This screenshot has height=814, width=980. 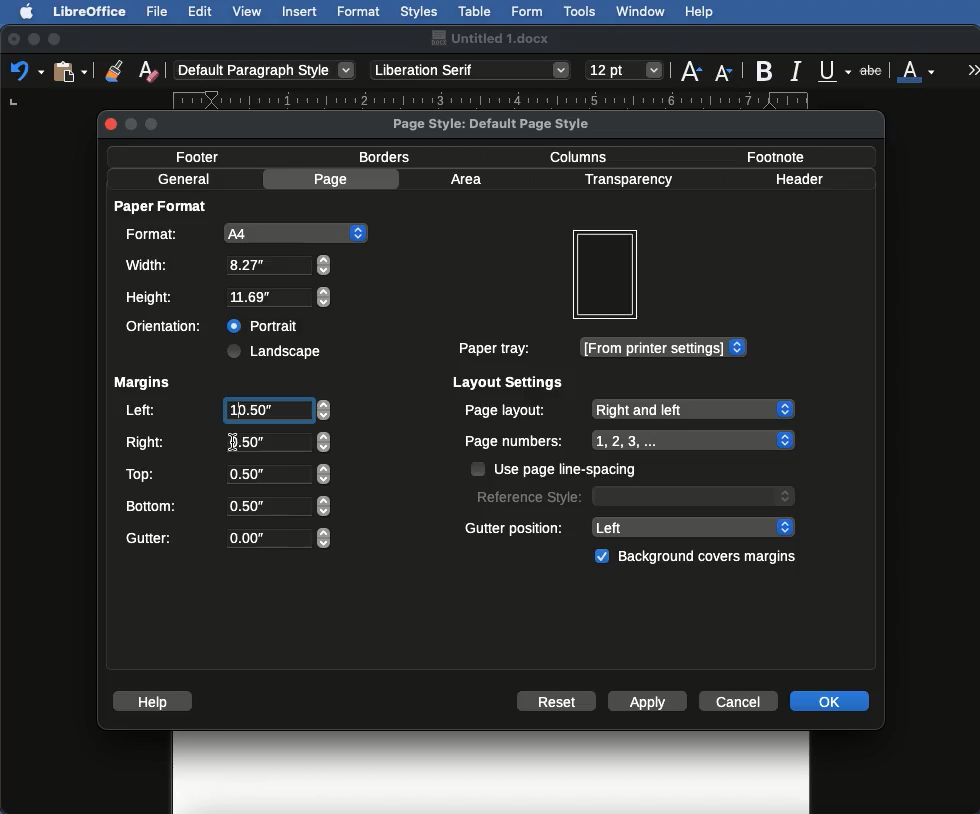 What do you see at coordinates (265, 323) in the screenshot?
I see `Portrait` at bounding box center [265, 323].